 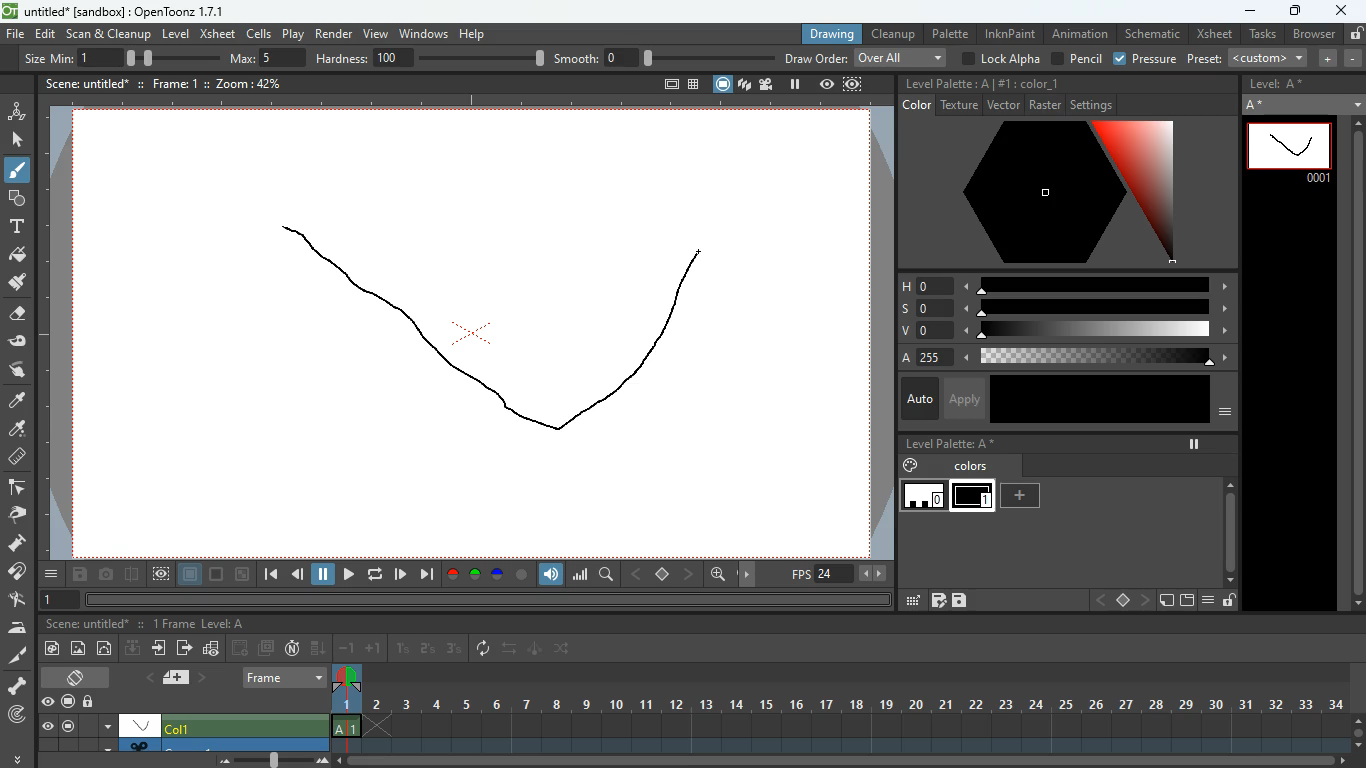 I want to click on screens, so click(x=744, y=86).